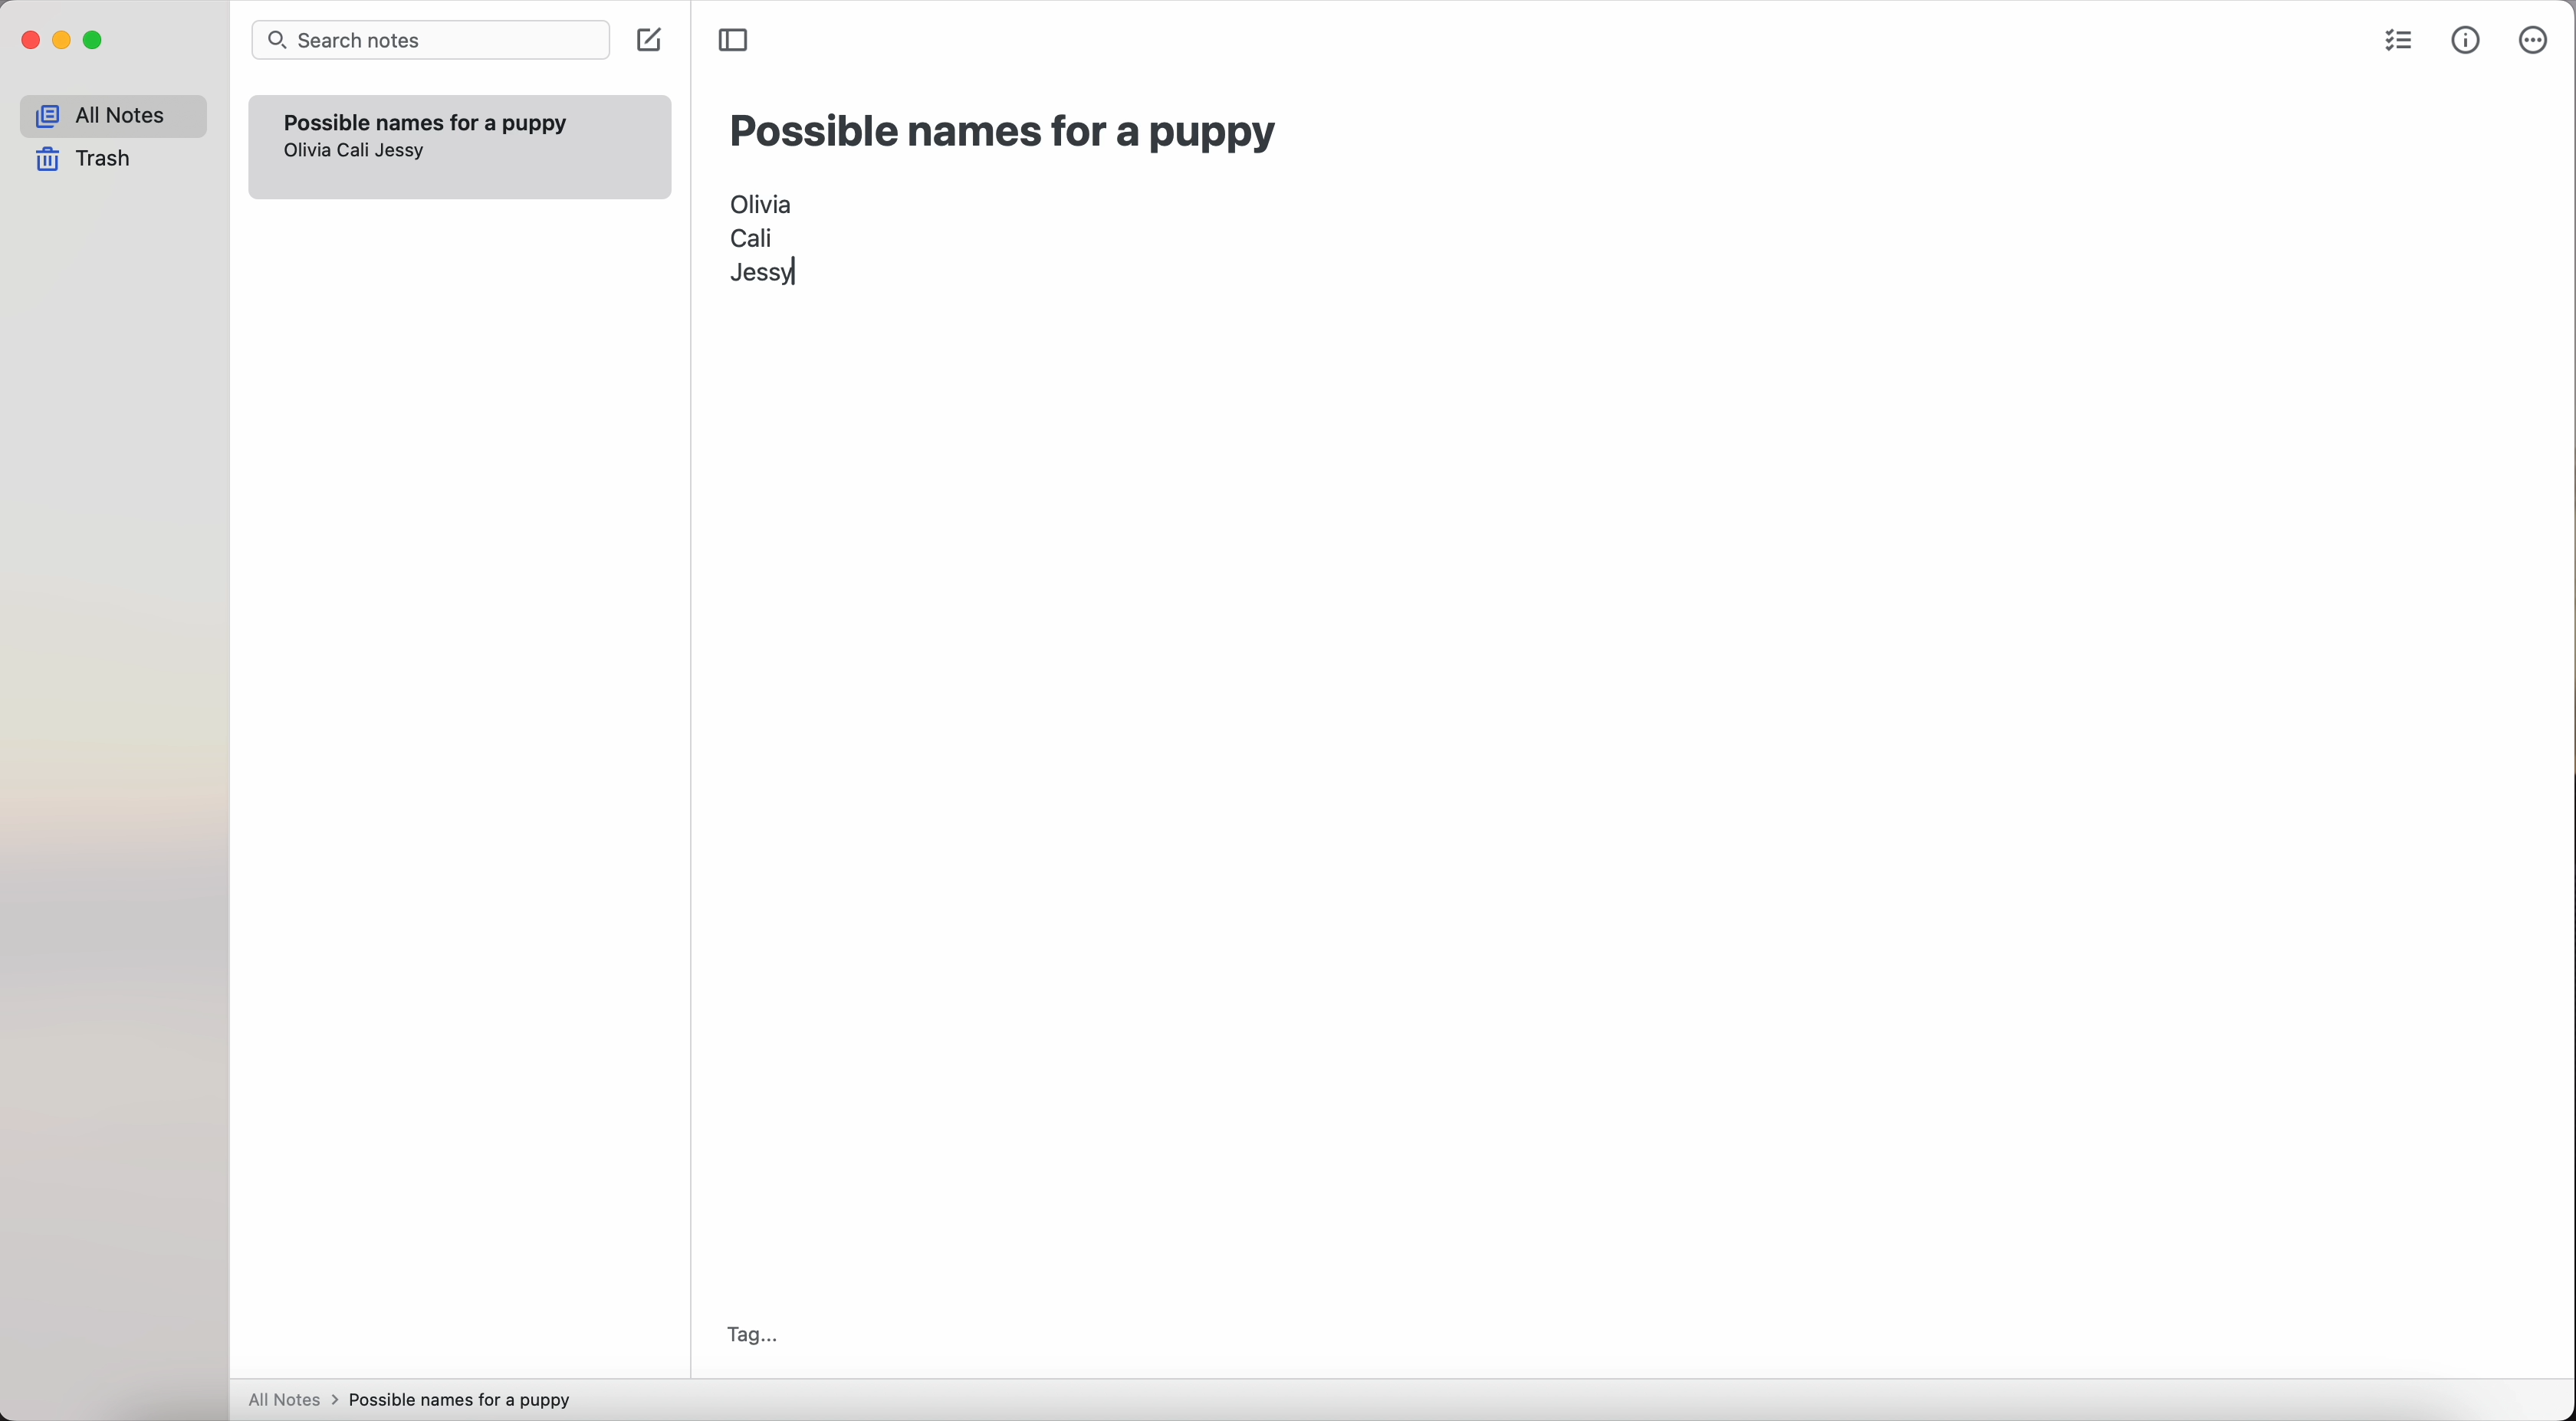 The image size is (2576, 1421). Describe the element at coordinates (95, 43) in the screenshot. I see `maximize` at that location.